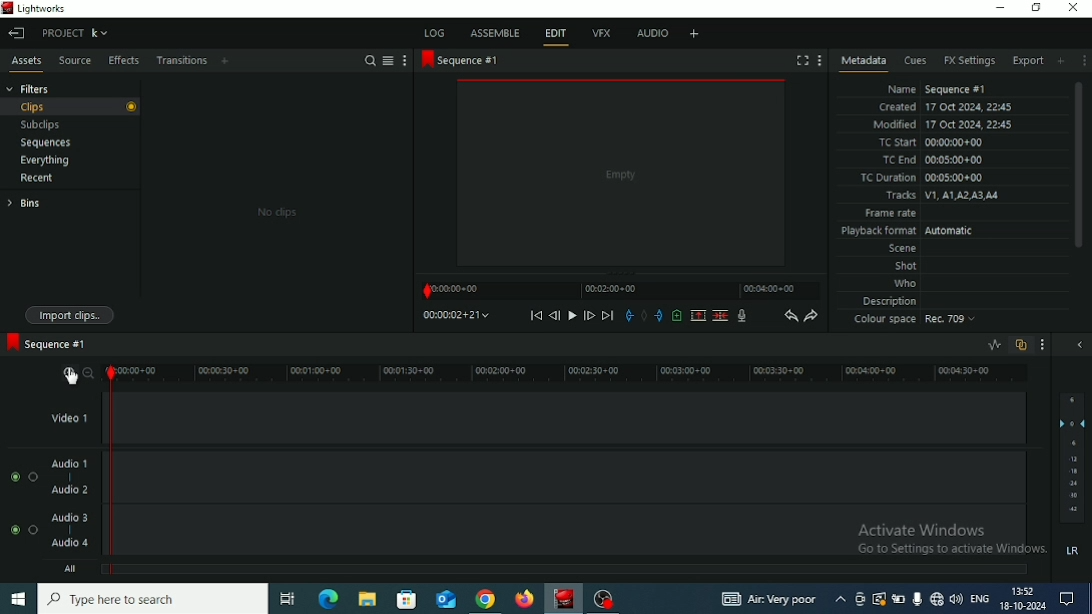 Image resolution: width=1092 pixels, height=614 pixels. What do you see at coordinates (33, 477) in the screenshot?
I see `Solo this track` at bounding box center [33, 477].